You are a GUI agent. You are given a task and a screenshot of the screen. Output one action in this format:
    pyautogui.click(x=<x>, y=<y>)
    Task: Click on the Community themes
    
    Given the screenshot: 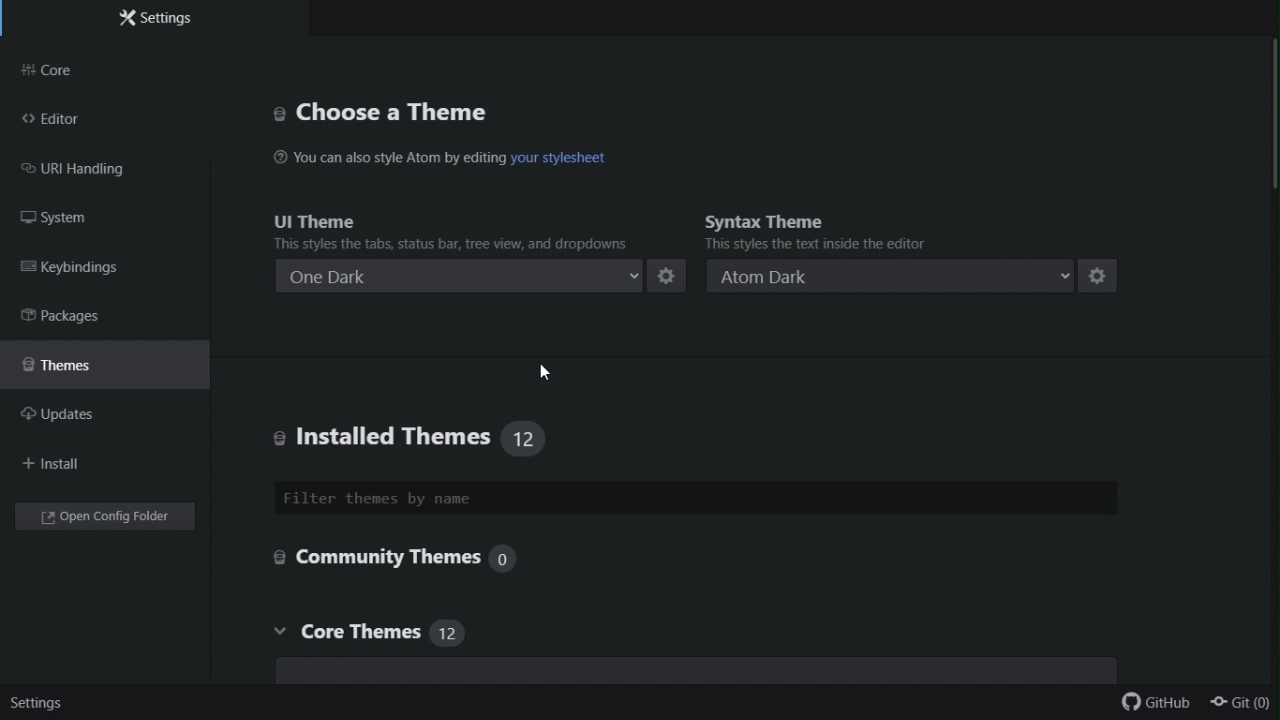 What is the action you would take?
    pyautogui.click(x=408, y=561)
    